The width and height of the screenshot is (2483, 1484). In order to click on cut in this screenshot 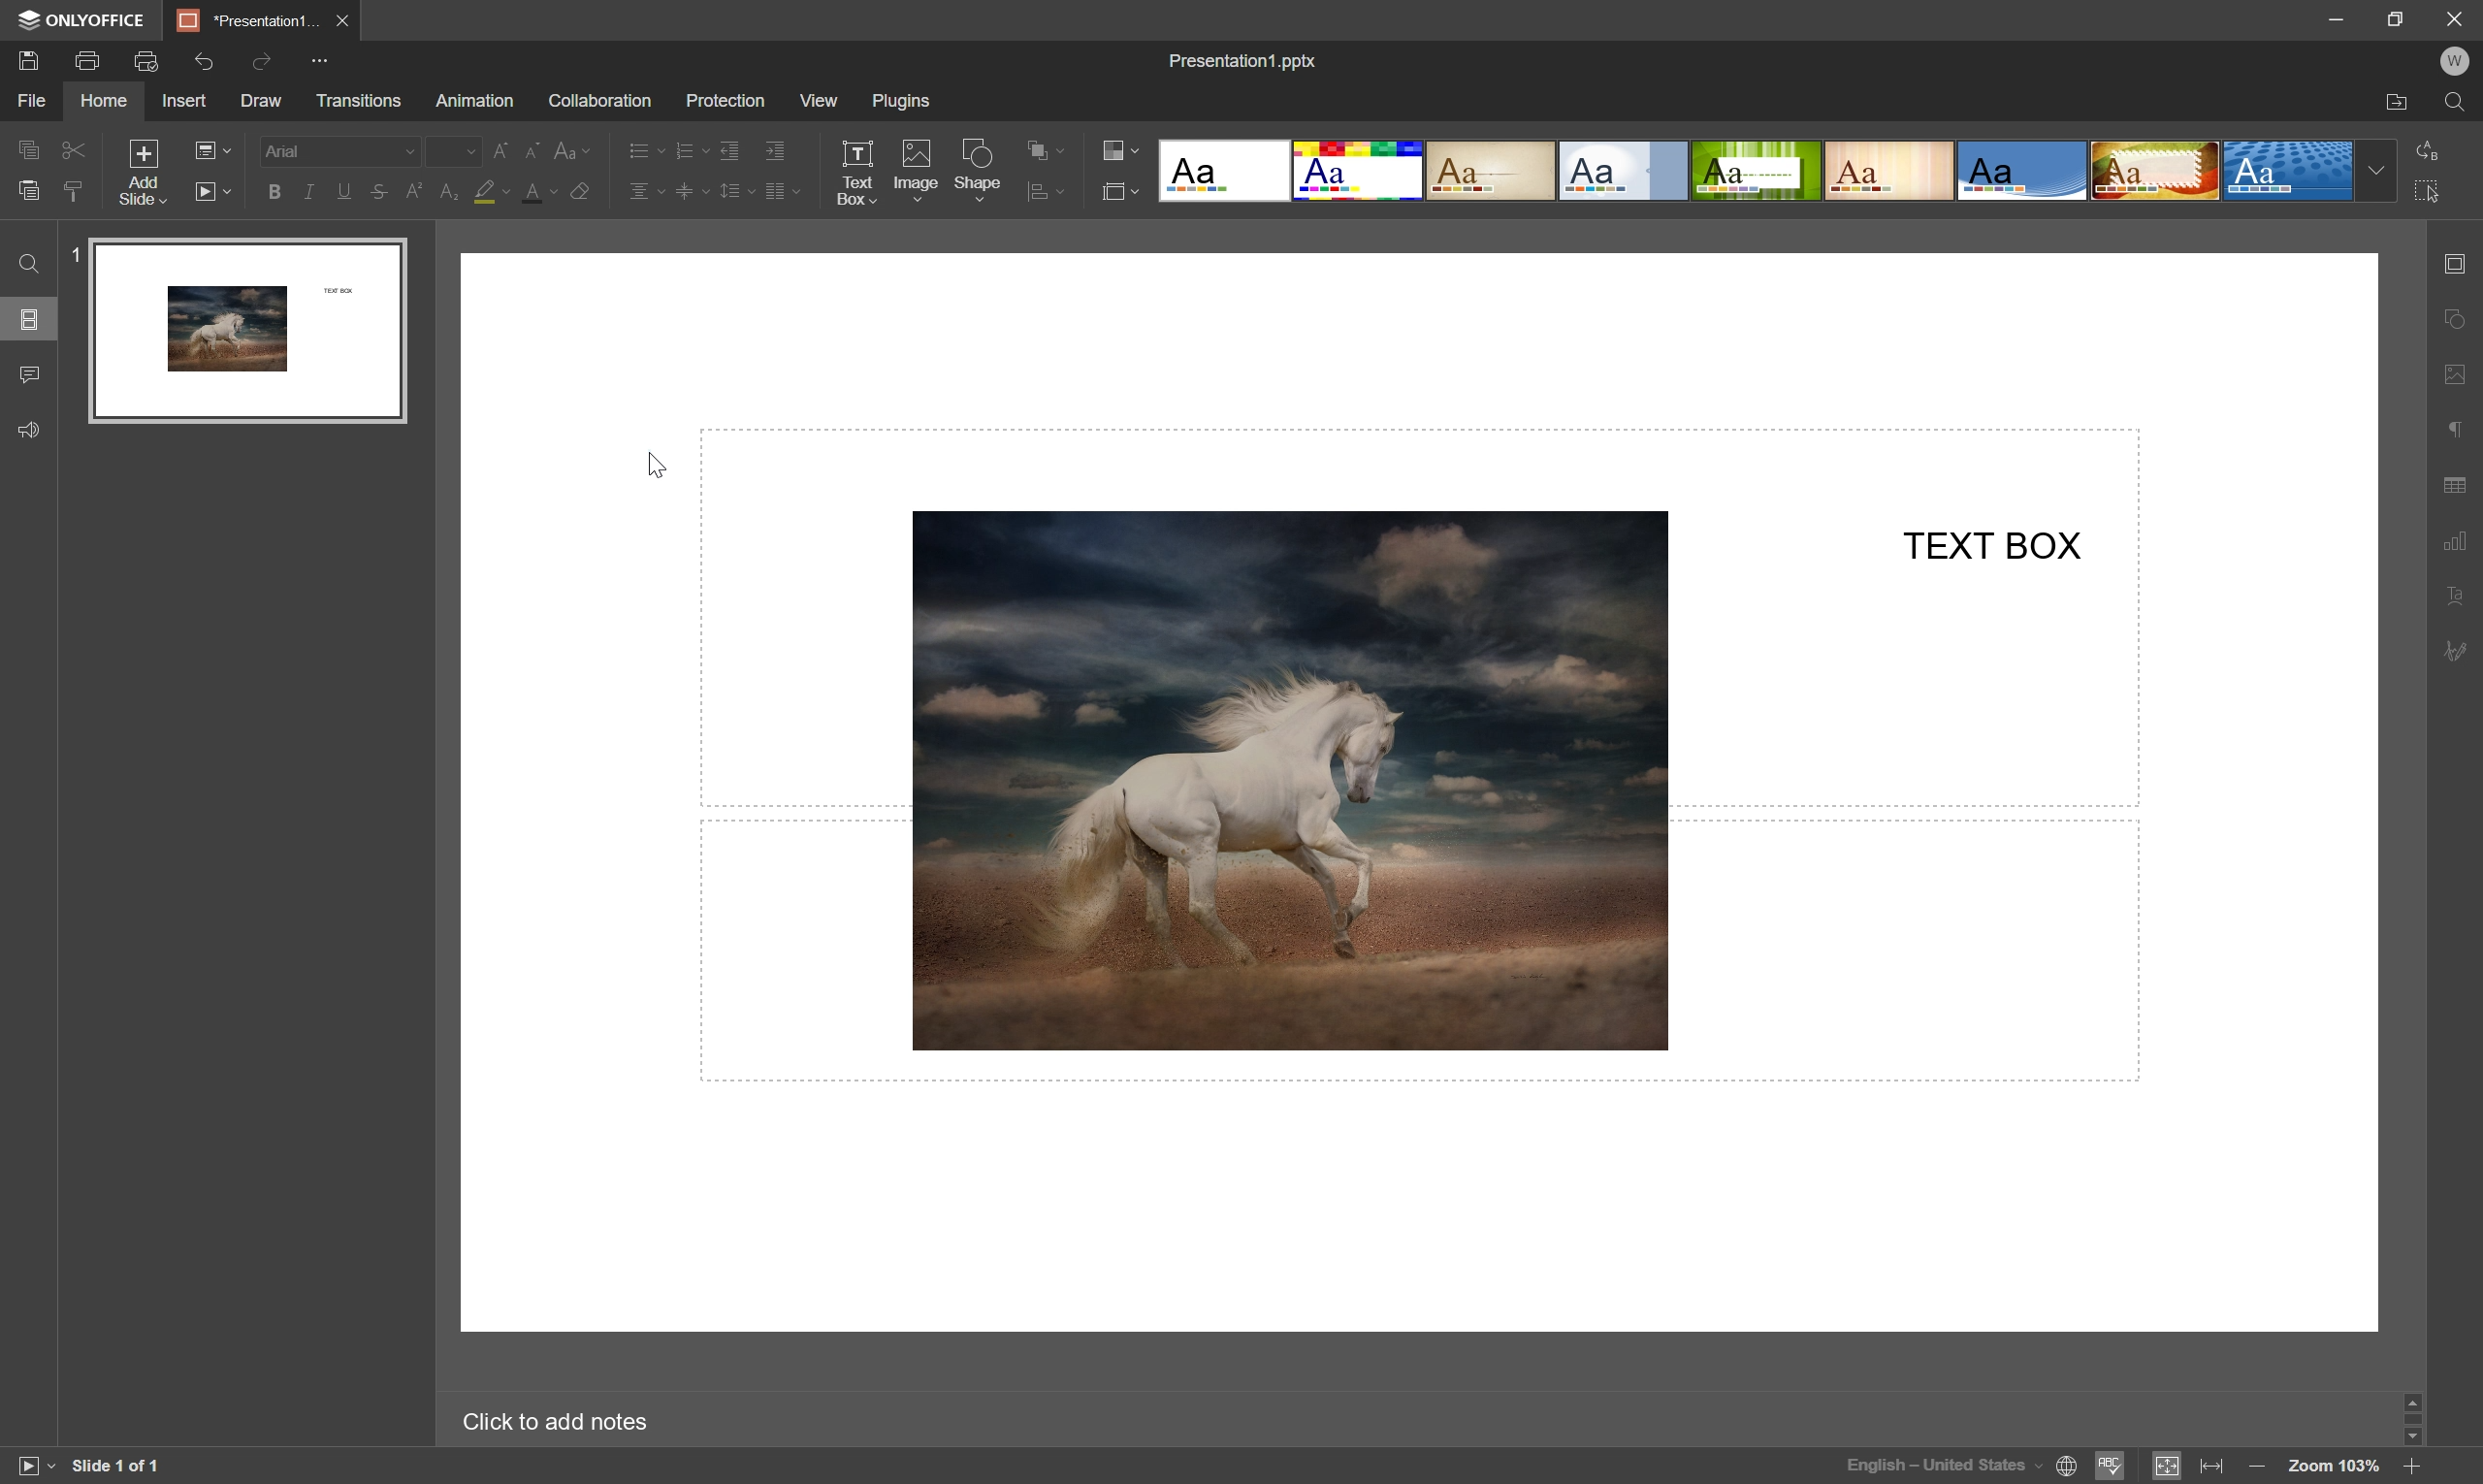, I will do `click(76, 148)`.